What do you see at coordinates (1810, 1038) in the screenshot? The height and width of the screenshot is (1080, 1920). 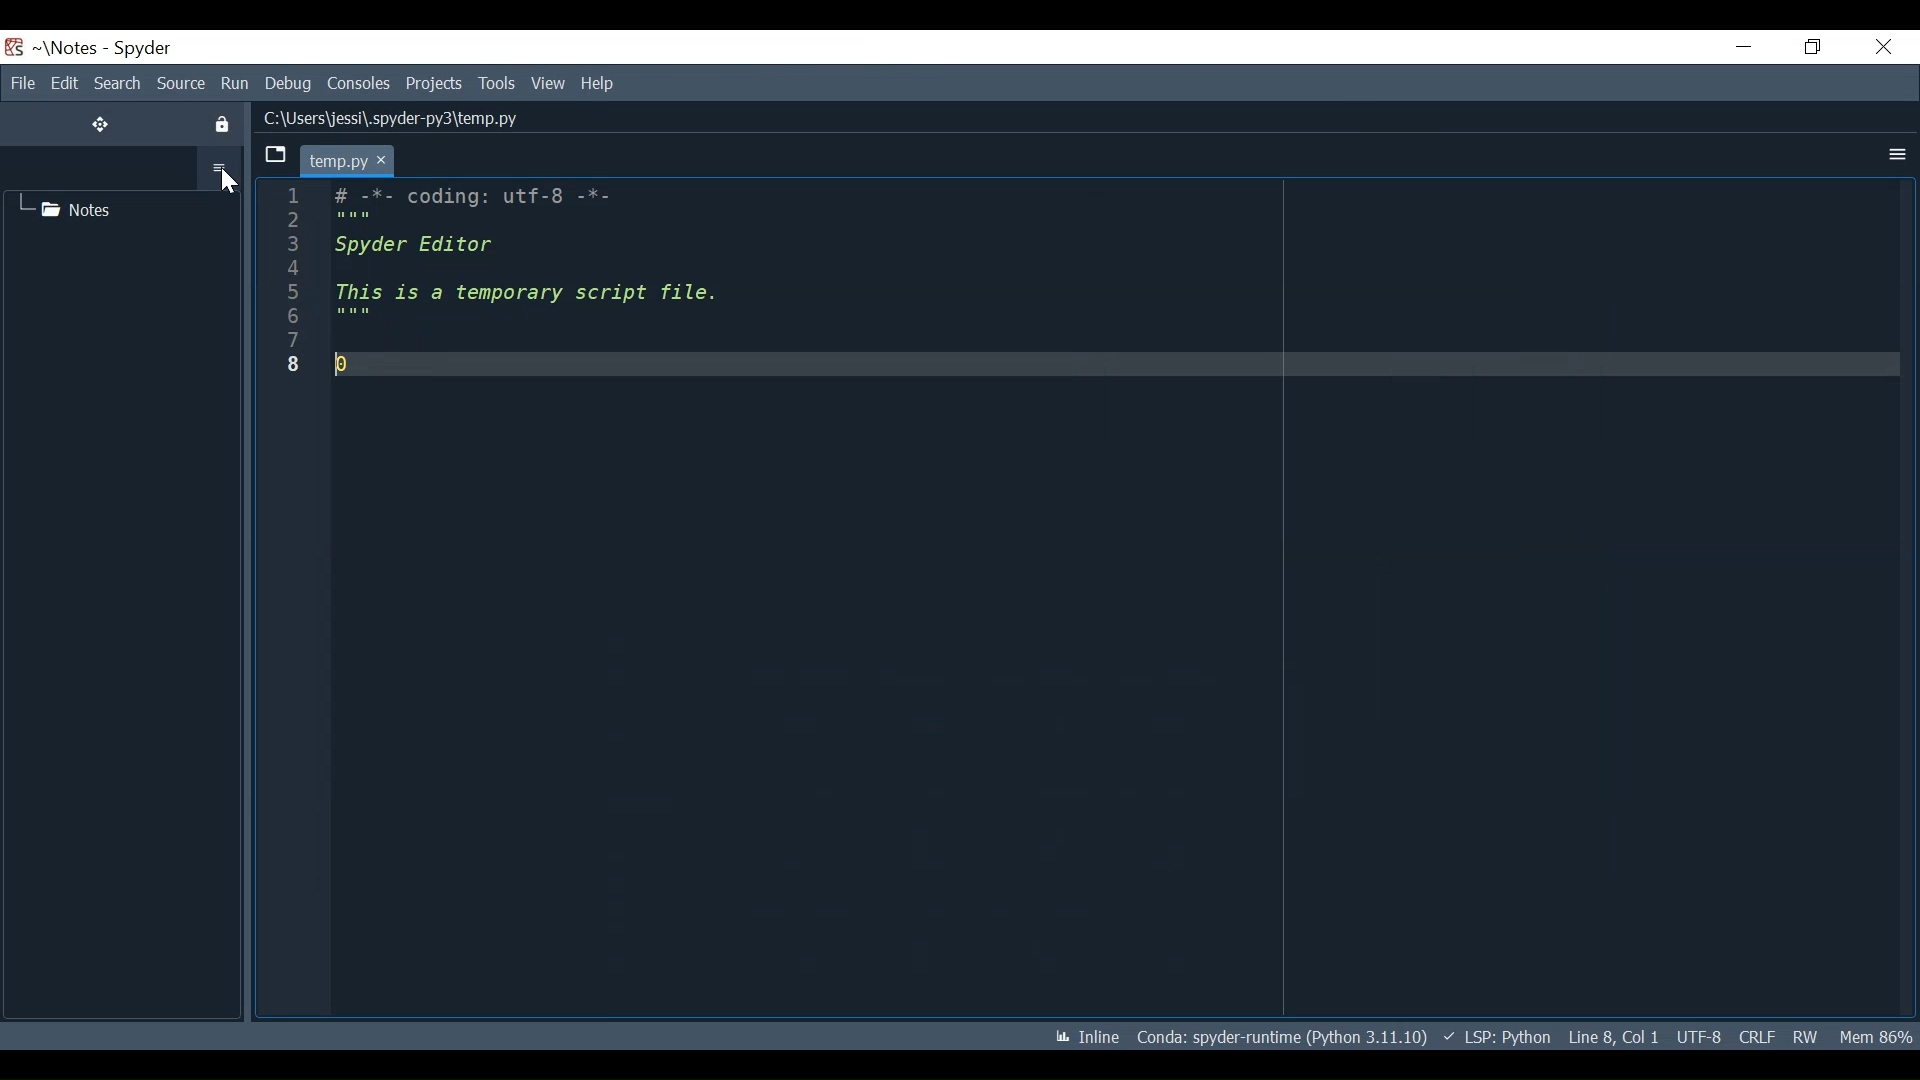 I see `RW` at bounding box center [1810, 1038].